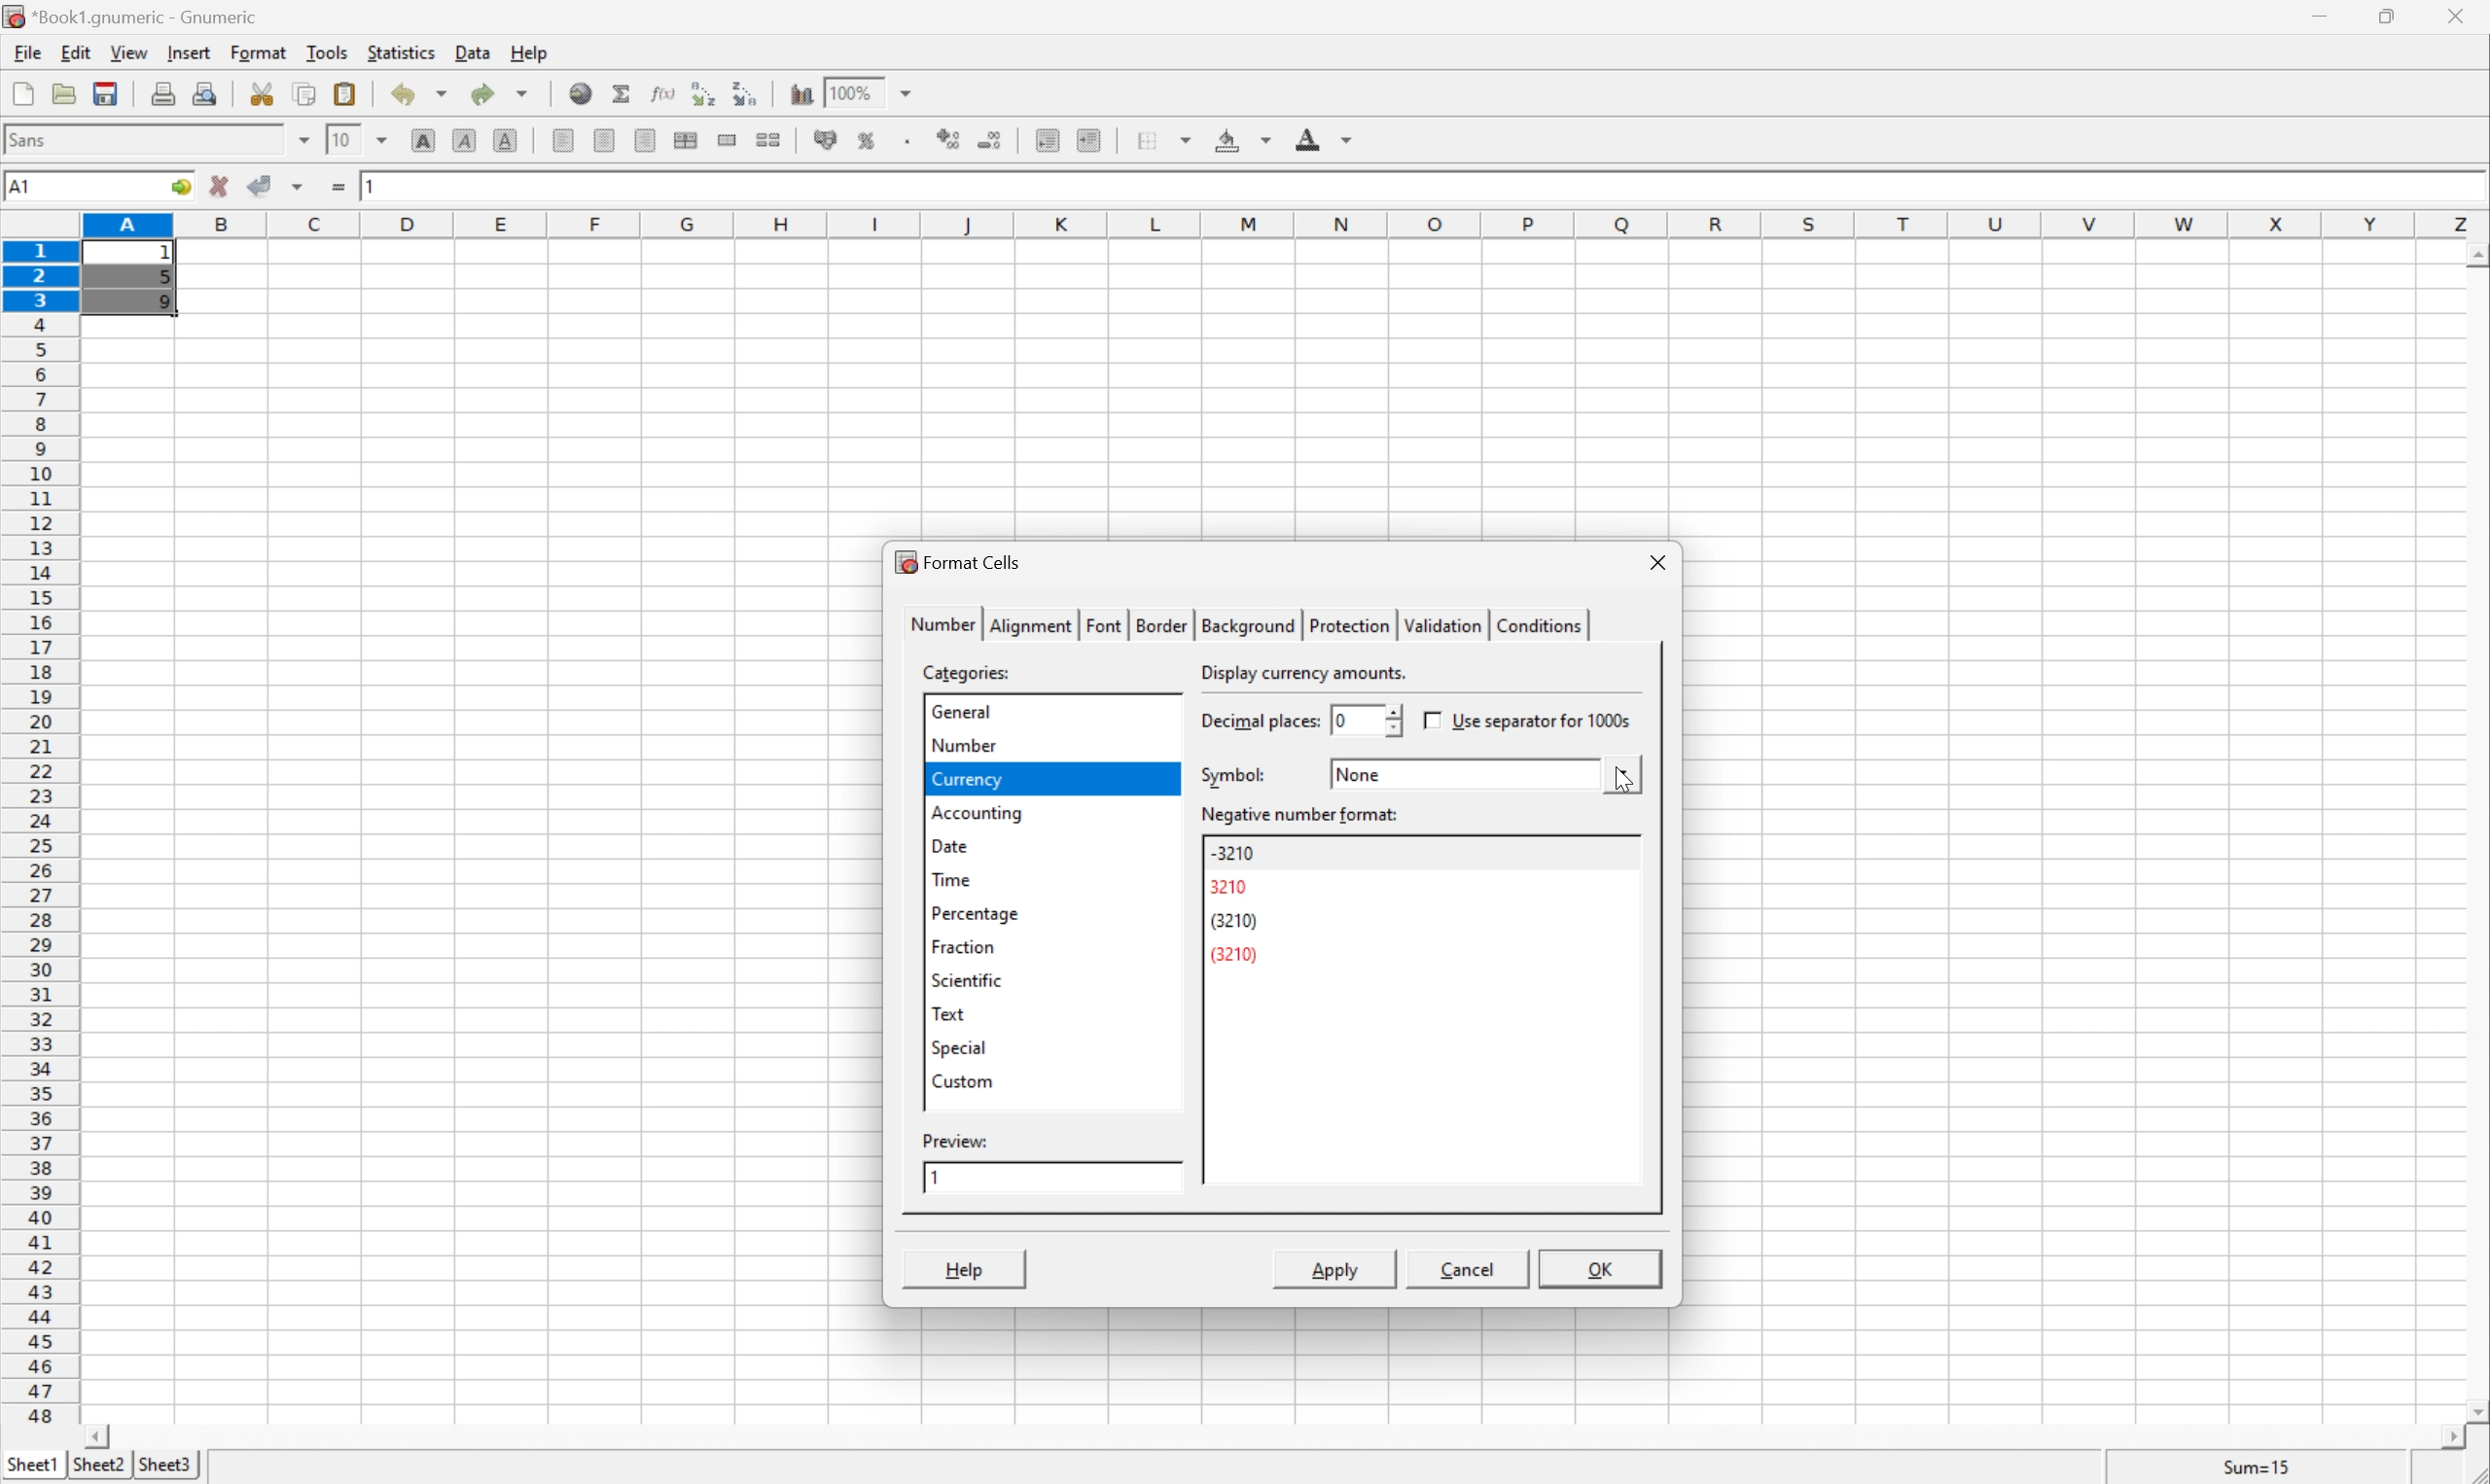 The height and width of the screenshot is (1484, 2490). Describe the element at coordinates (1625, 791) in the screenshot. I see `cursor` at that location.